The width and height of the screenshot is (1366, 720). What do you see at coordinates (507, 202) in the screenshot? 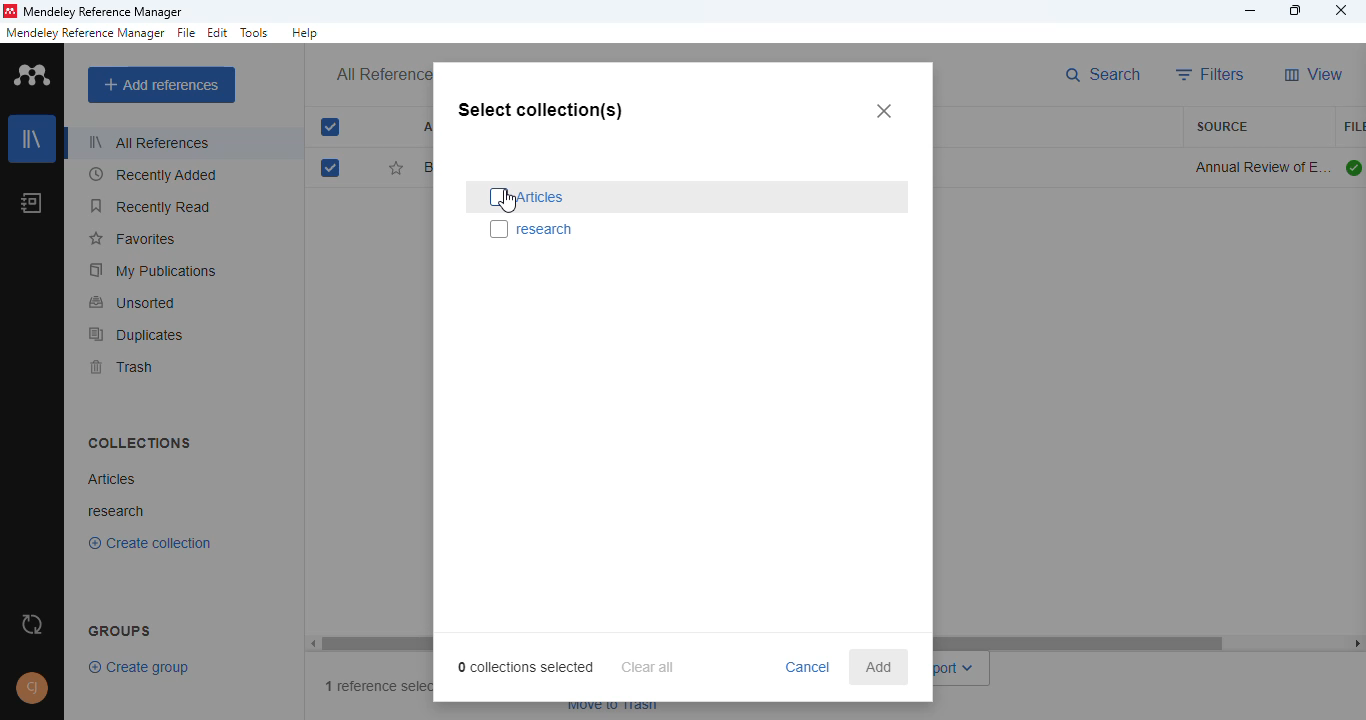
I see `cursor` at bounding box center [507, 202].